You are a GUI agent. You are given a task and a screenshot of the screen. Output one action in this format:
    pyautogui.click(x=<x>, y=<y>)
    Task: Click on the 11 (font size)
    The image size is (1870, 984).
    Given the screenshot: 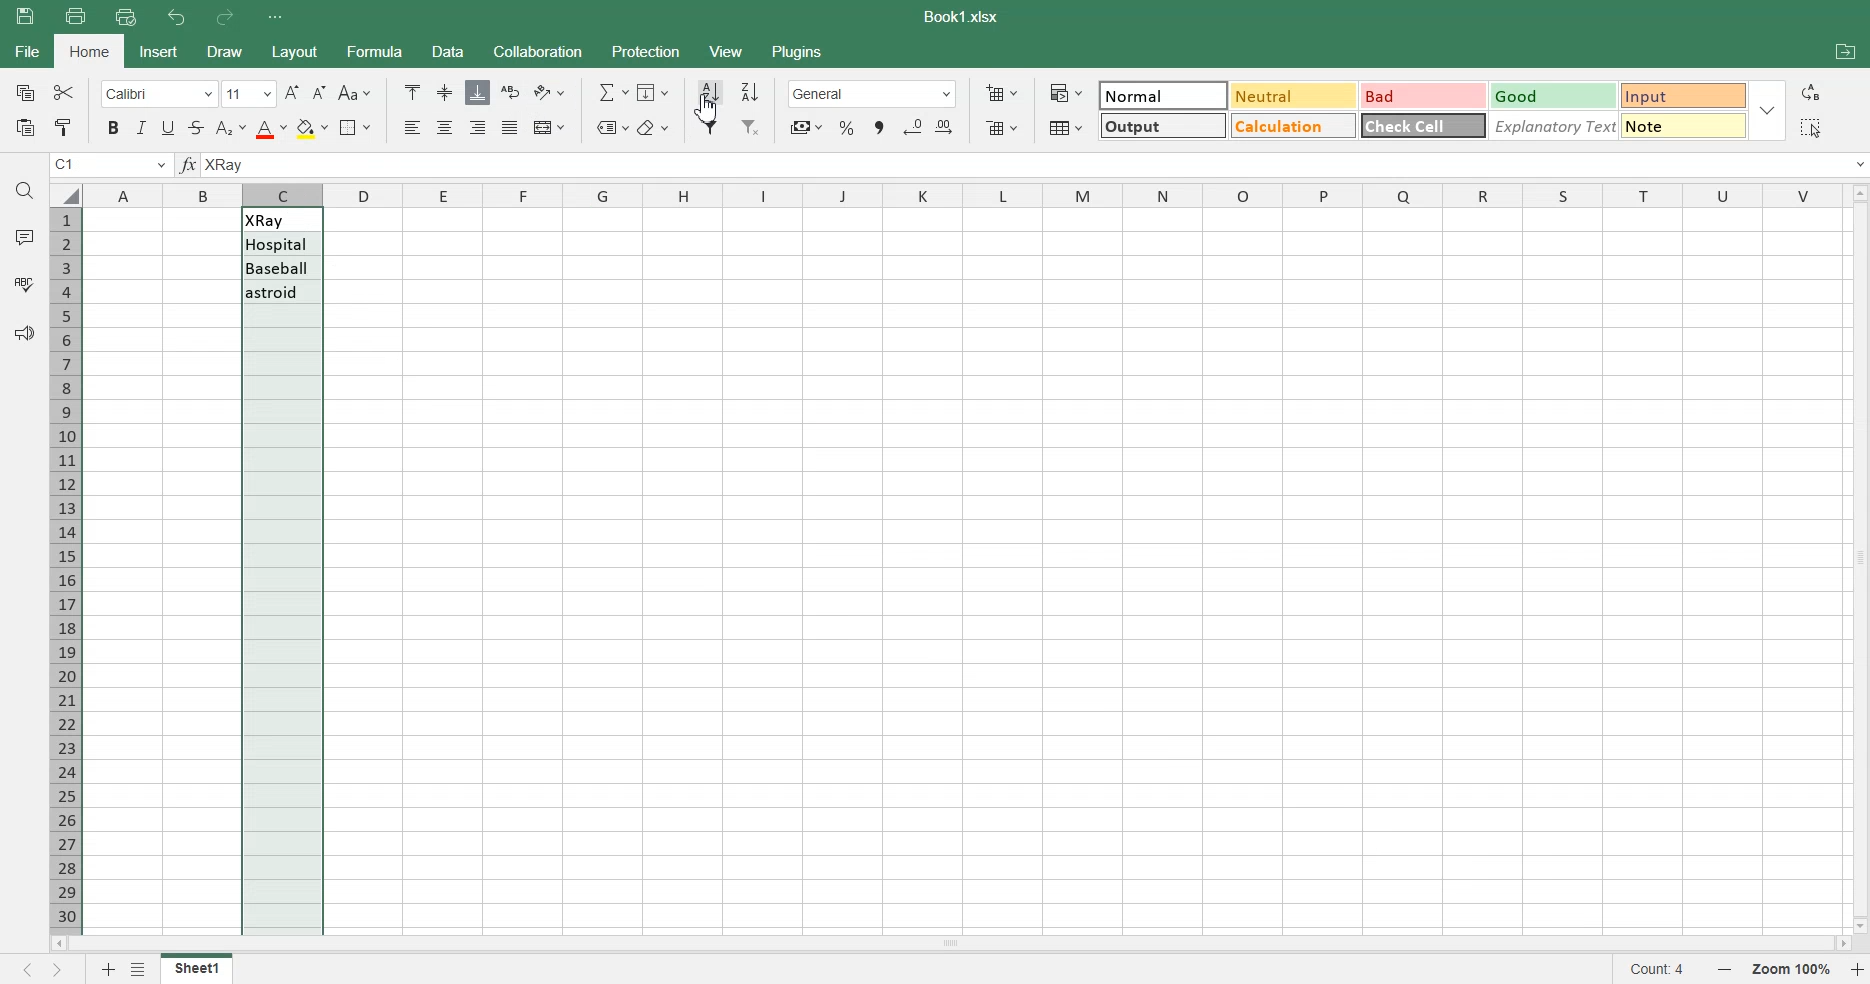 What is the action you would take?
    pyautogui.click(x=247, y=91)
    